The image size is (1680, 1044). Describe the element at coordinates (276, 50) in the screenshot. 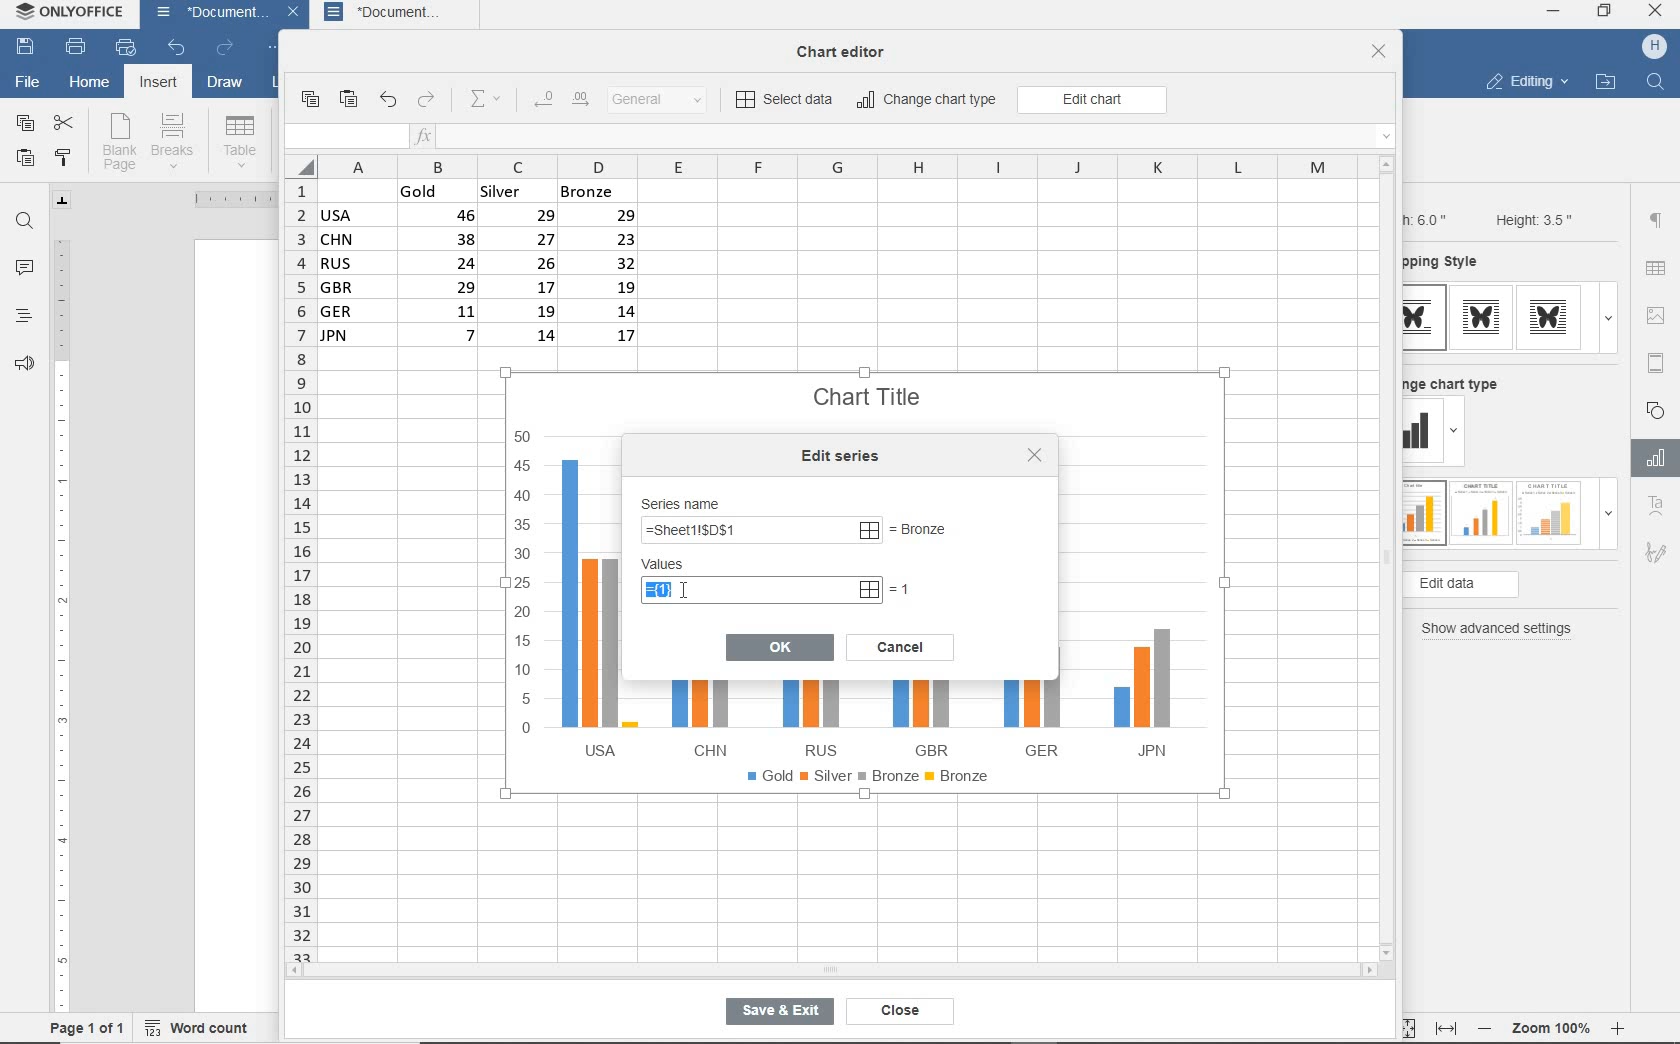

I see `customize quick access toolbar` at that location.